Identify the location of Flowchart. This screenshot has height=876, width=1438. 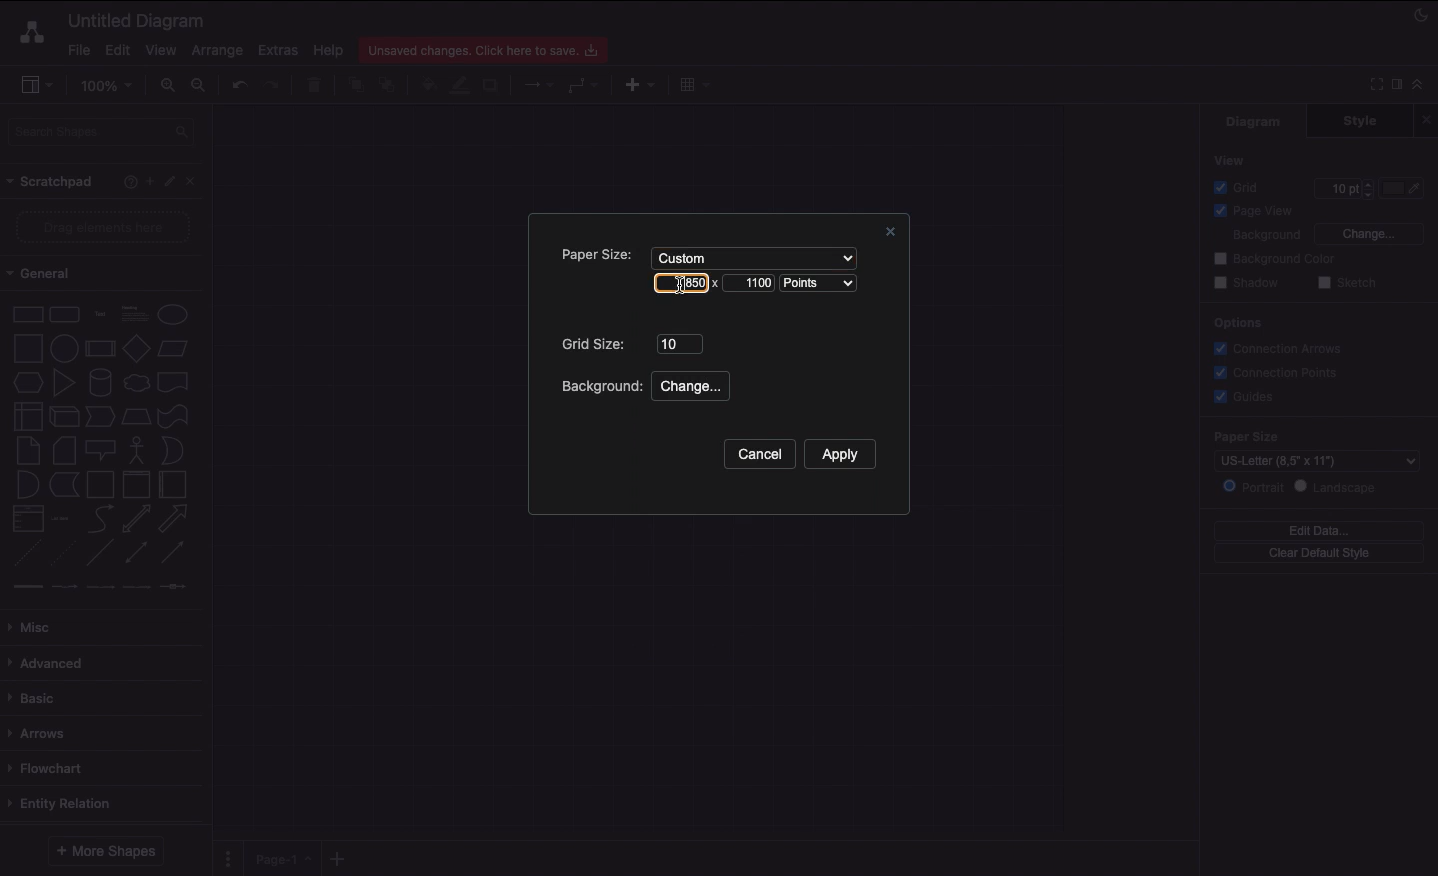
(49, 768).